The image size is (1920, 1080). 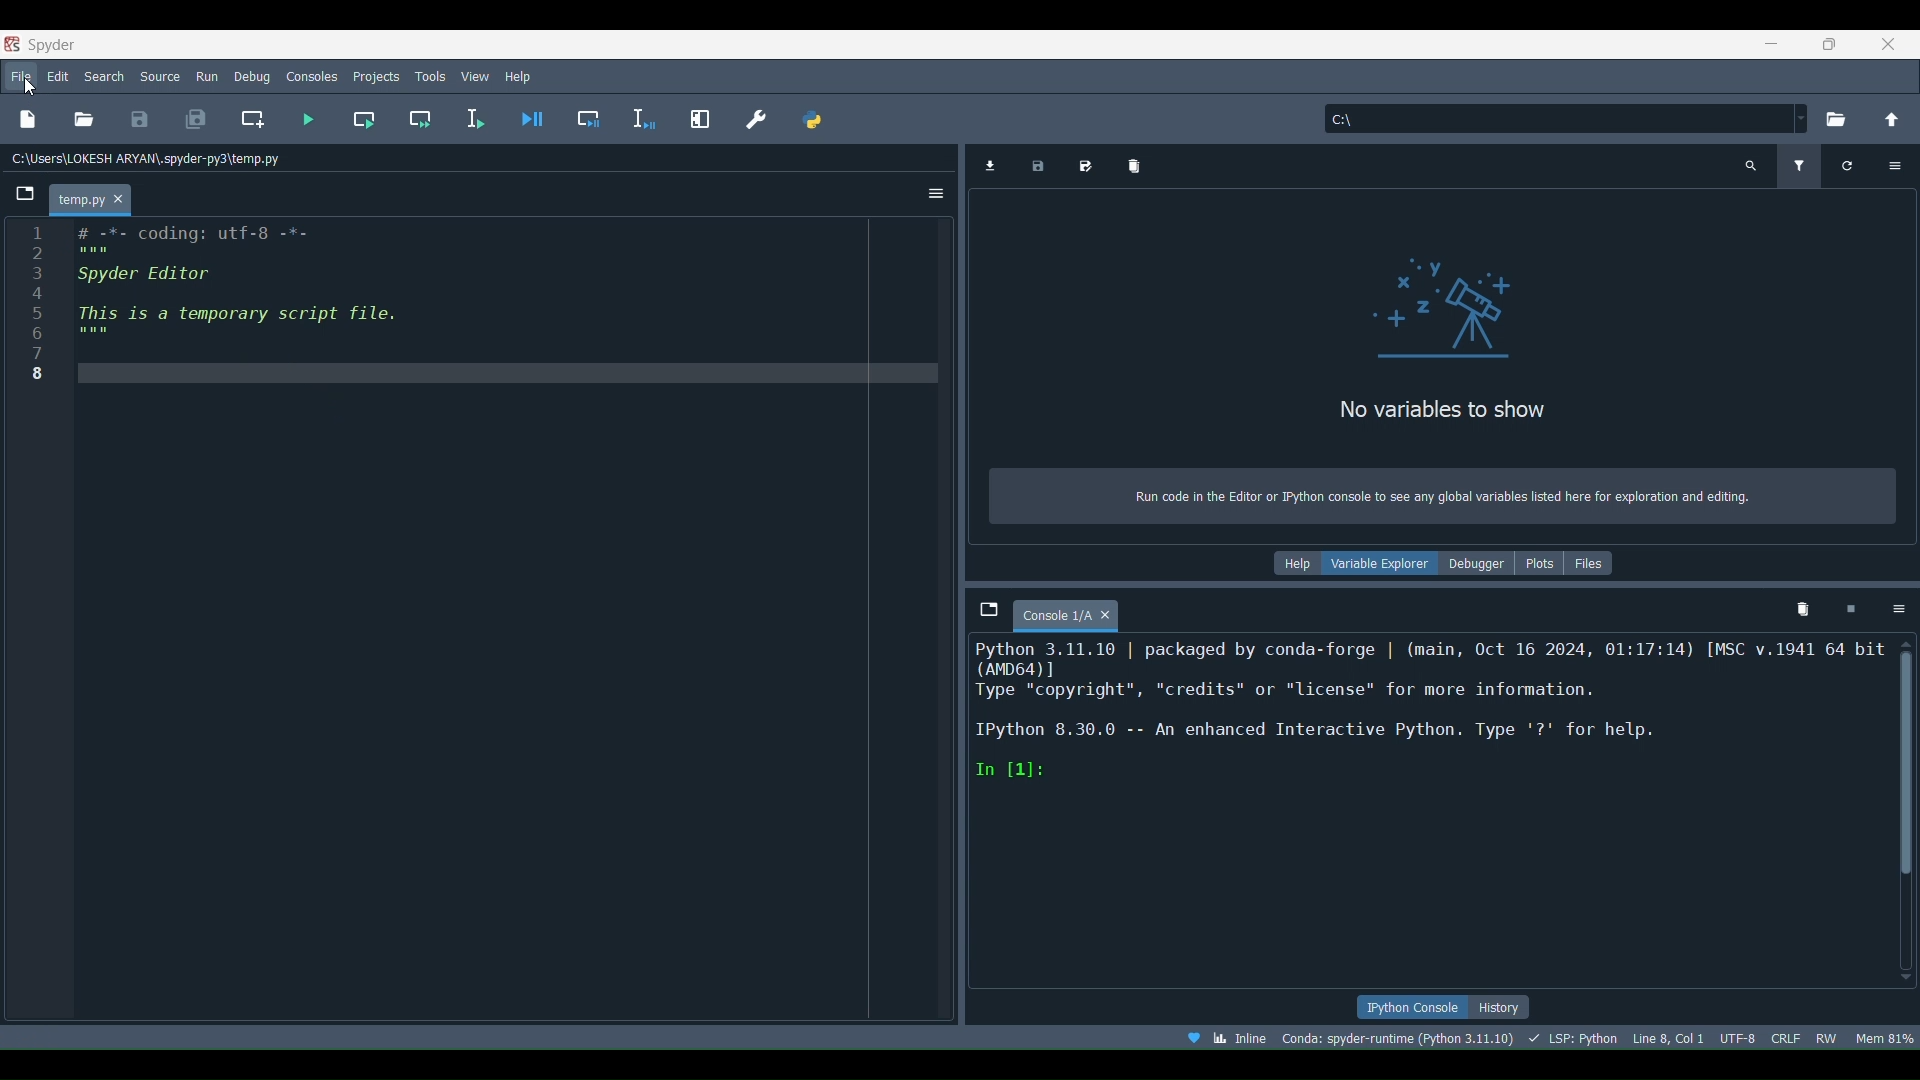 What do you see at coordinates (102, 75) in the screenshot?
I see `Search` at bounding box center [102, 75].